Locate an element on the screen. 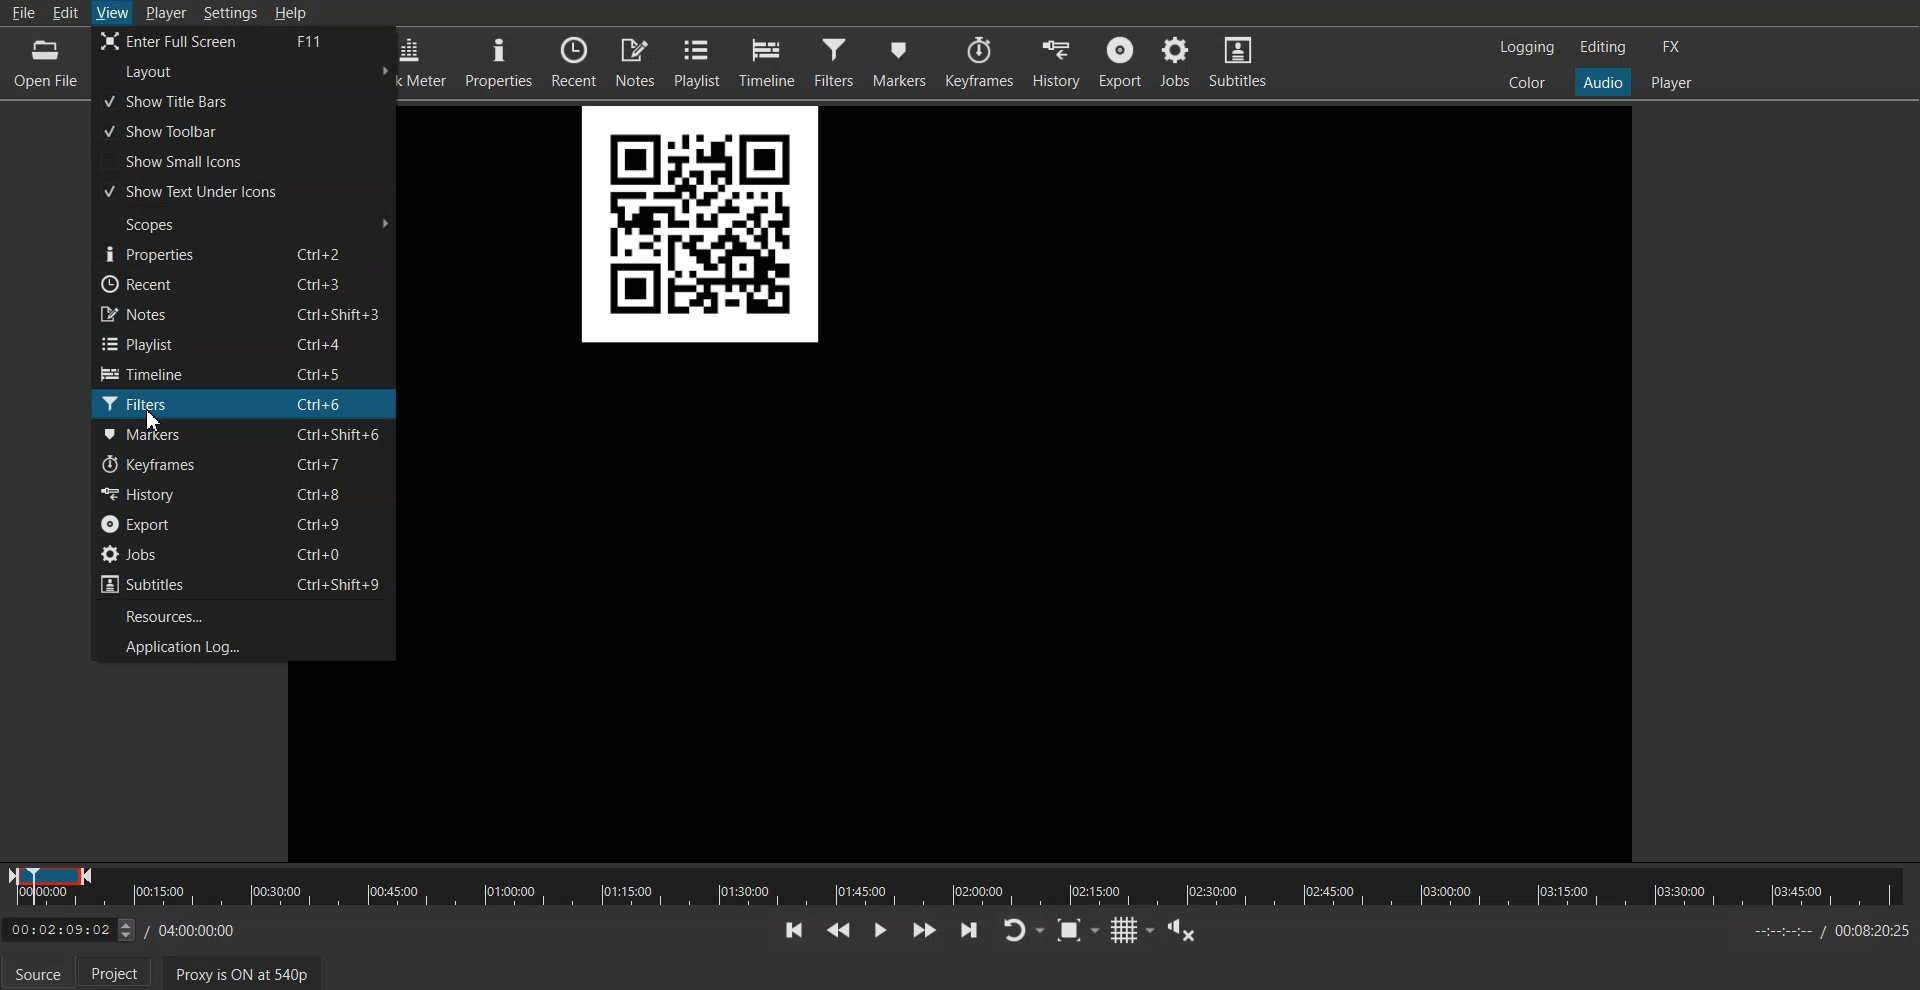 This screenshot has width=1920, height=990. Switch to the Audio layout is located at coordinates (1602, 82).